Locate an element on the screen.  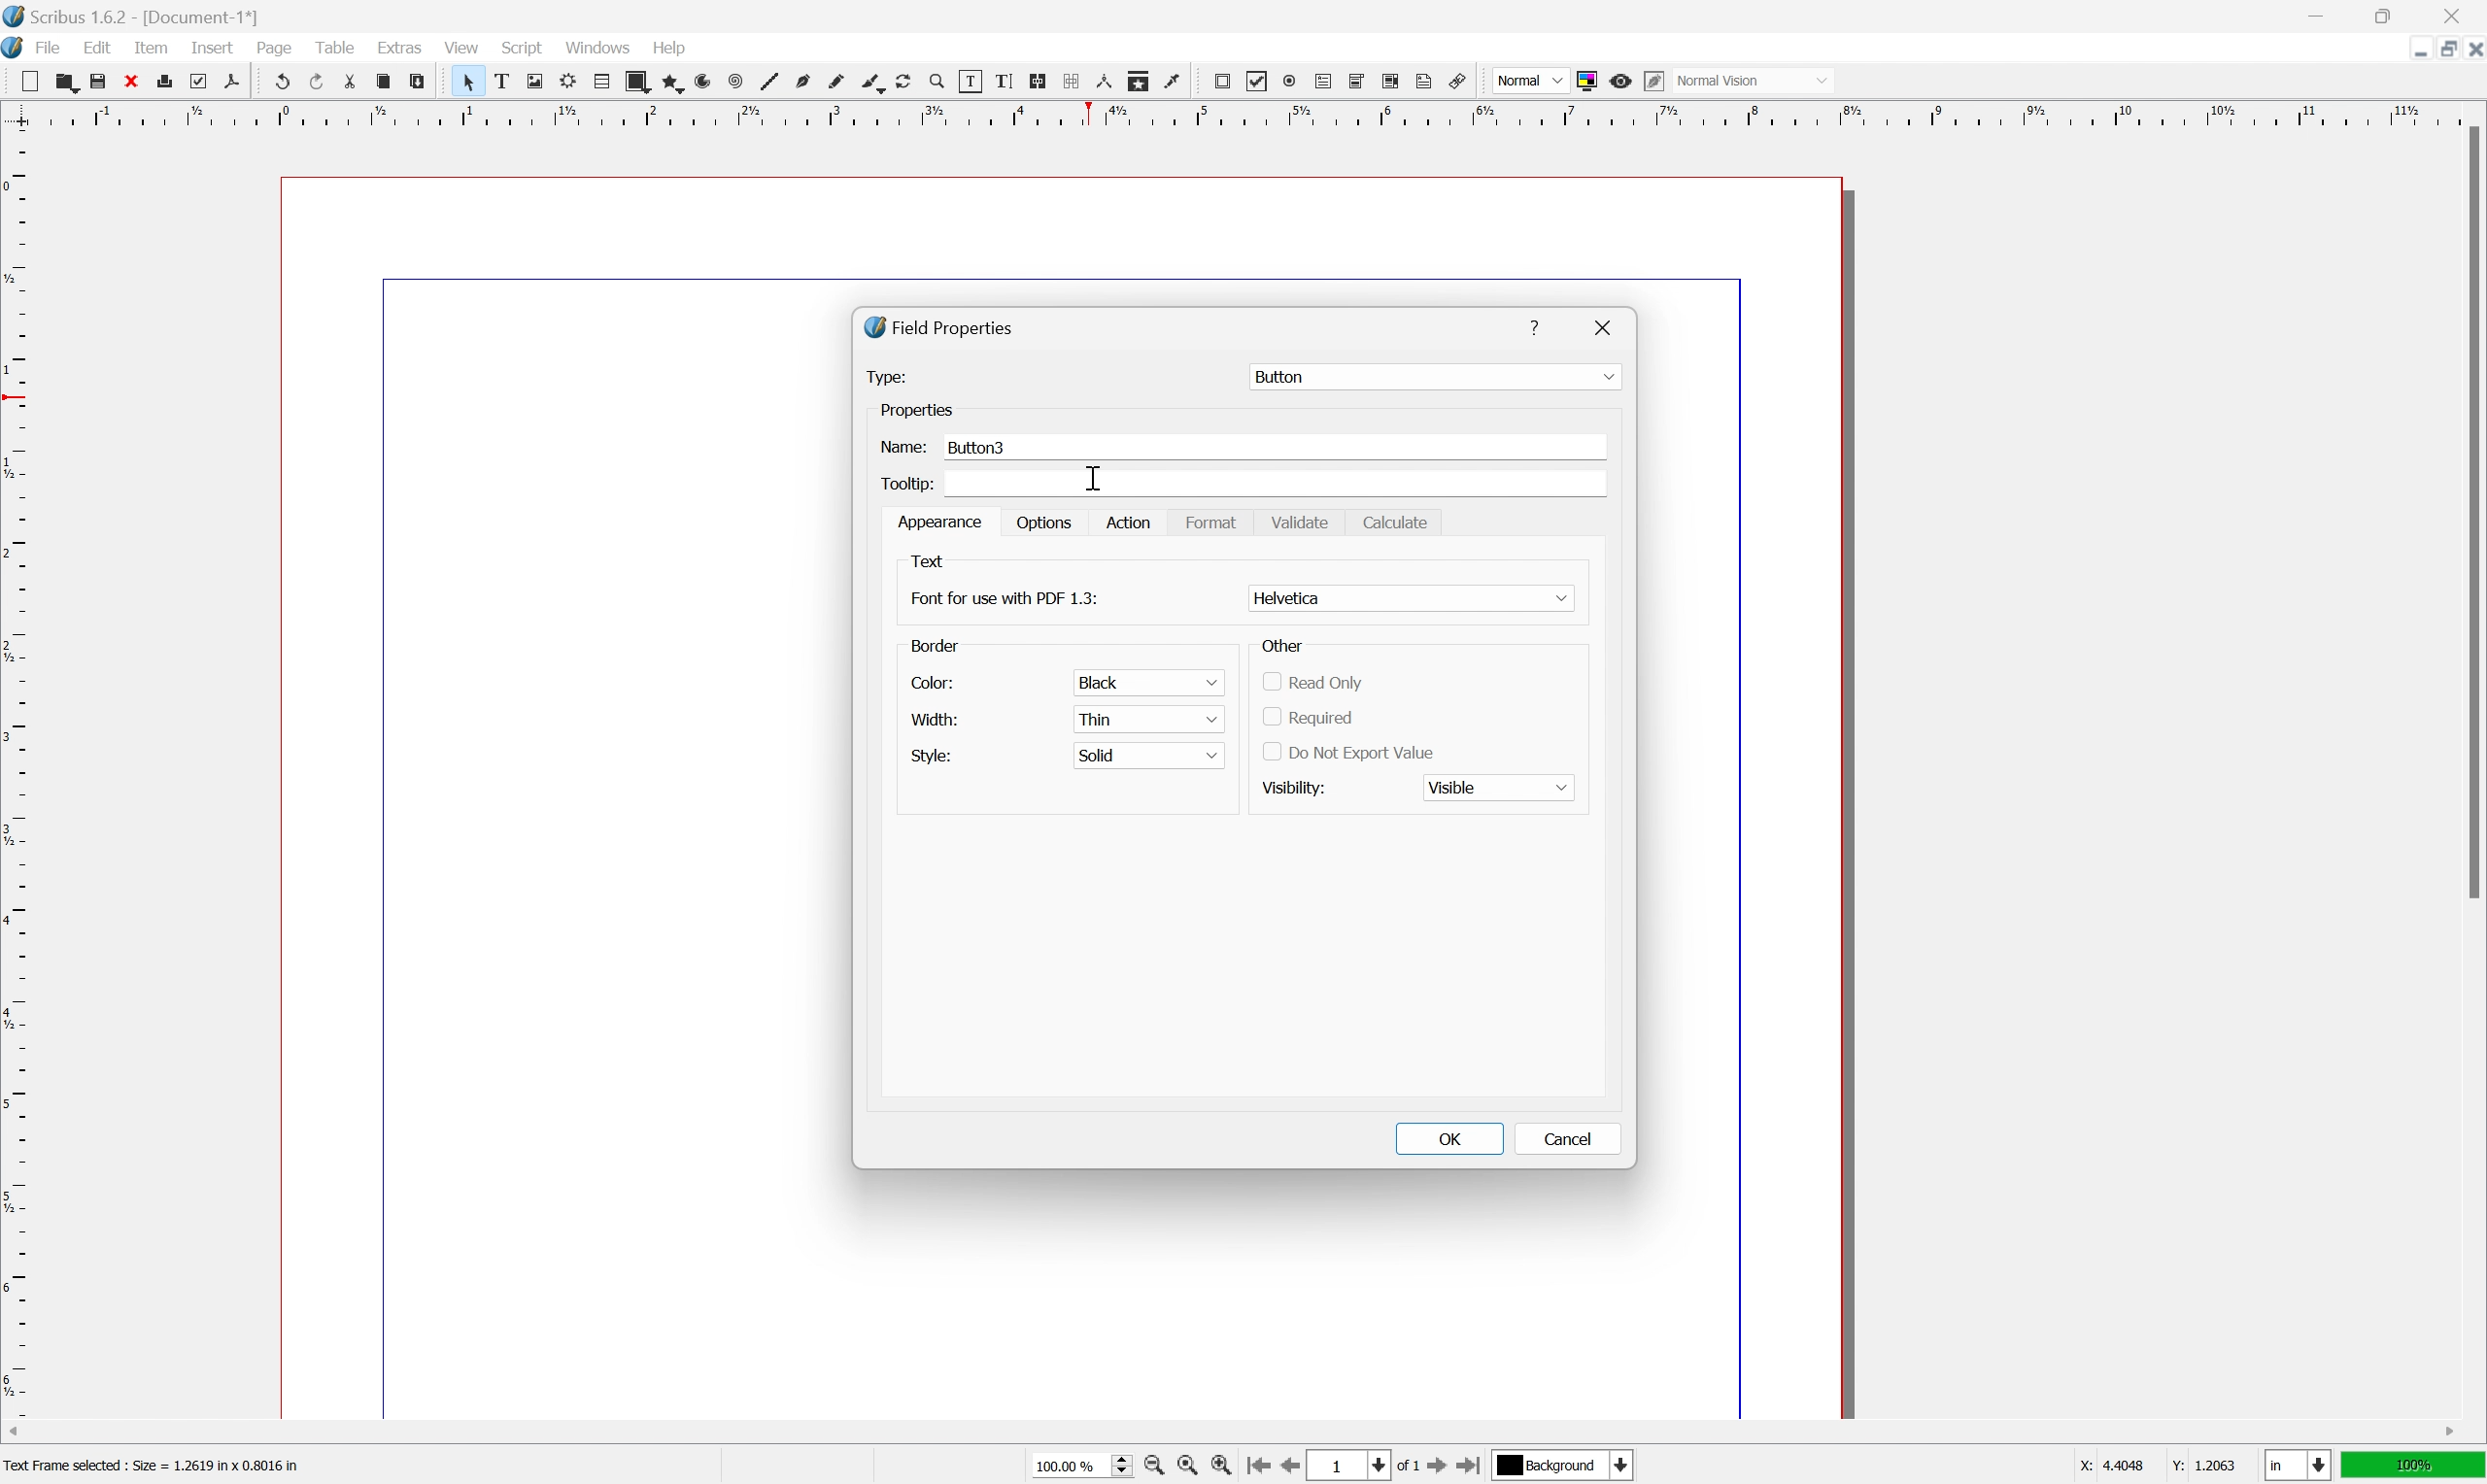
Cancel is located at coordinates (1573, 1137).